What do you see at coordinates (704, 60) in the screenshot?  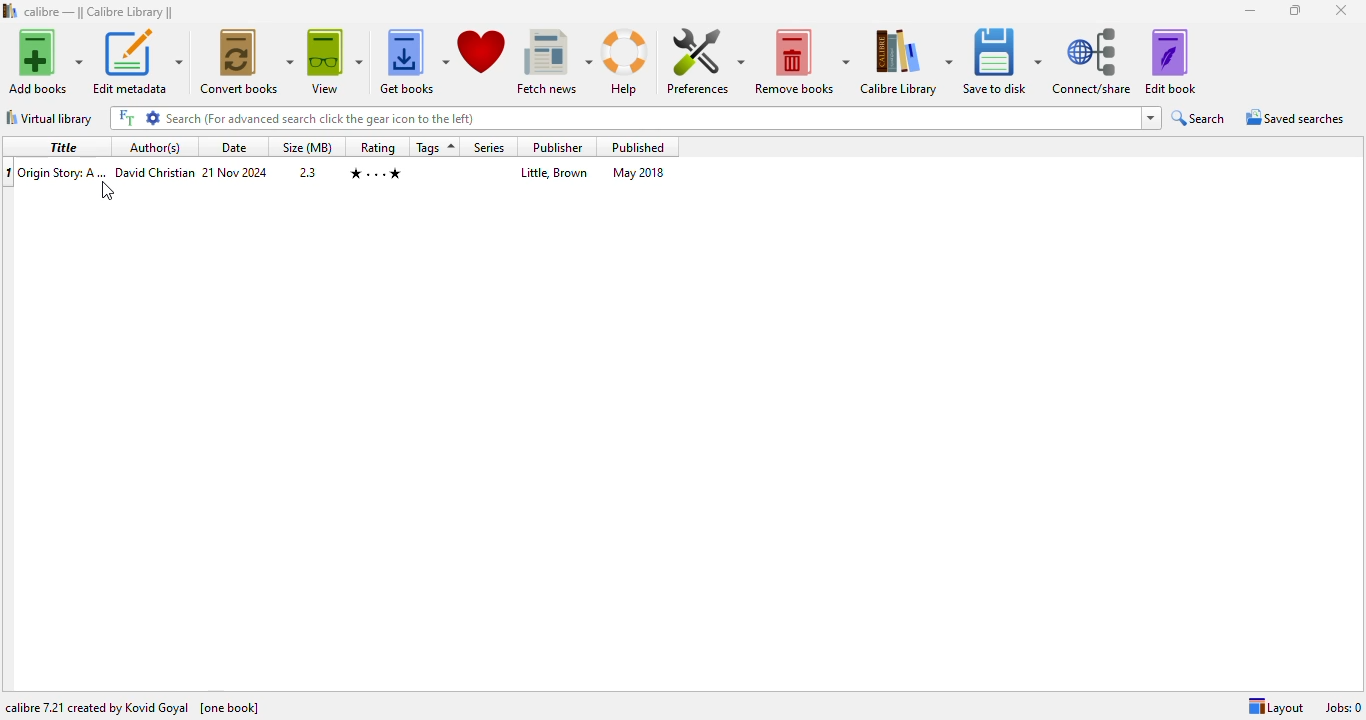 I see `preferences` at bounding box center [704, 60].